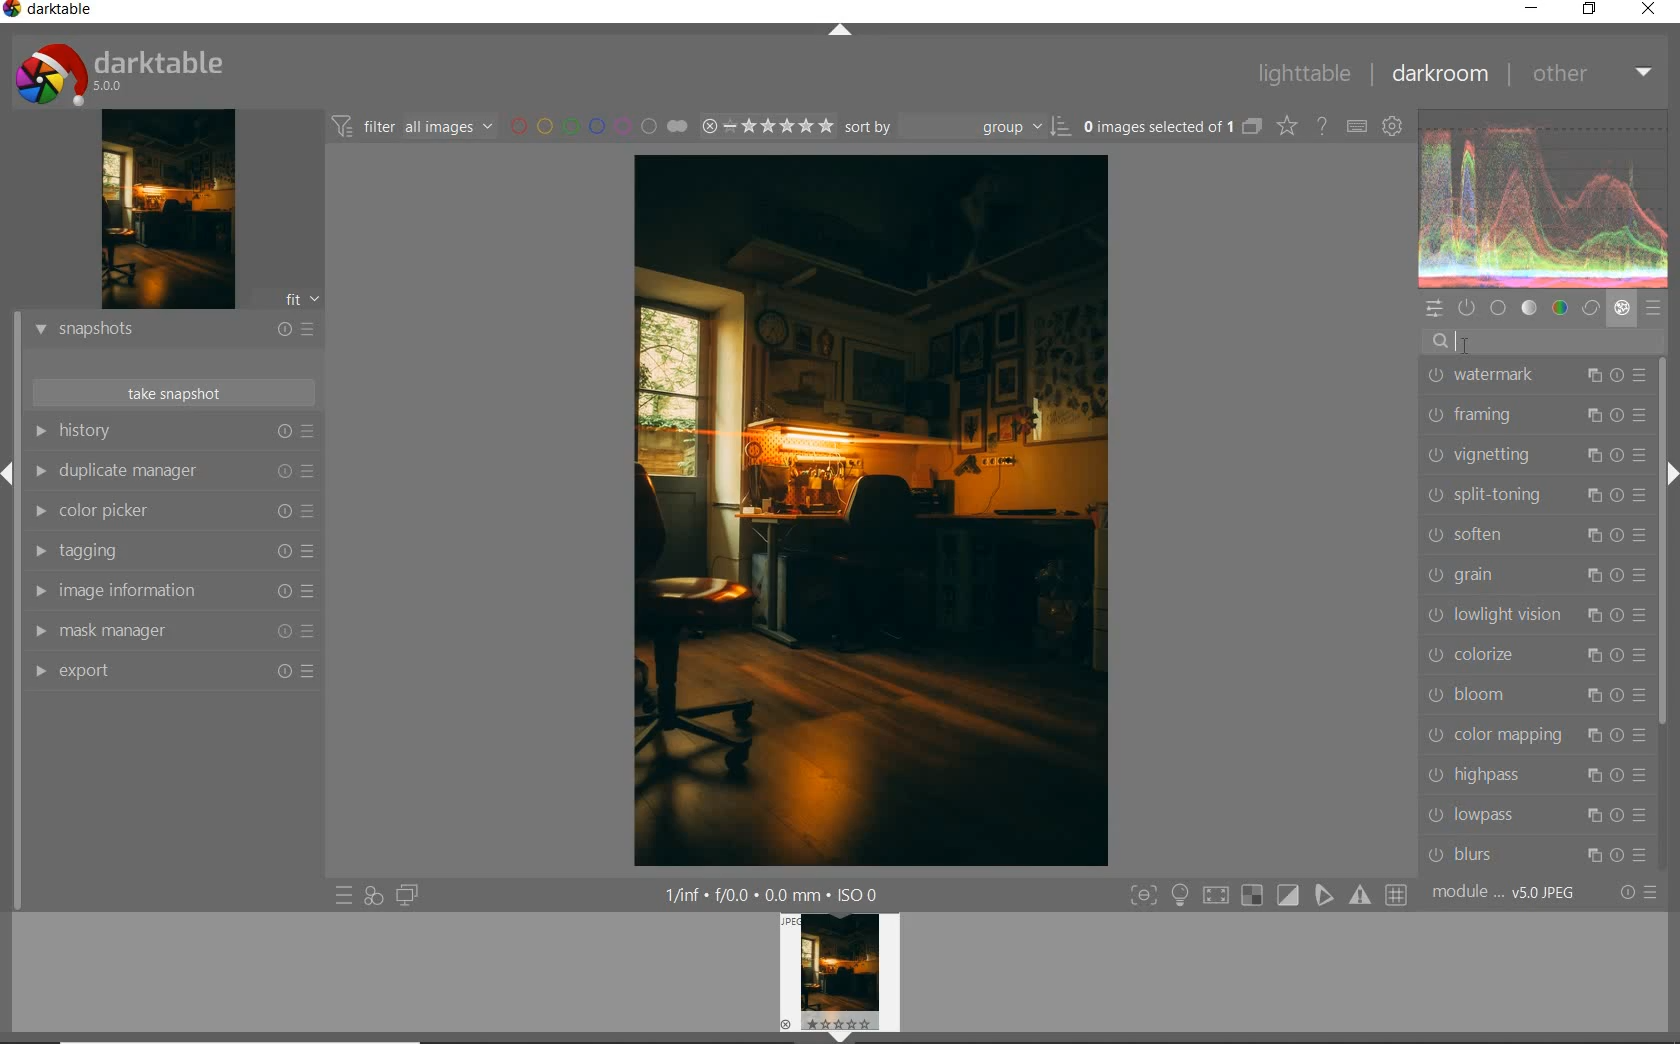 The width and height of the screenshot is (1680, 1044). I want to click on expand/collapse, so click(839, 31).